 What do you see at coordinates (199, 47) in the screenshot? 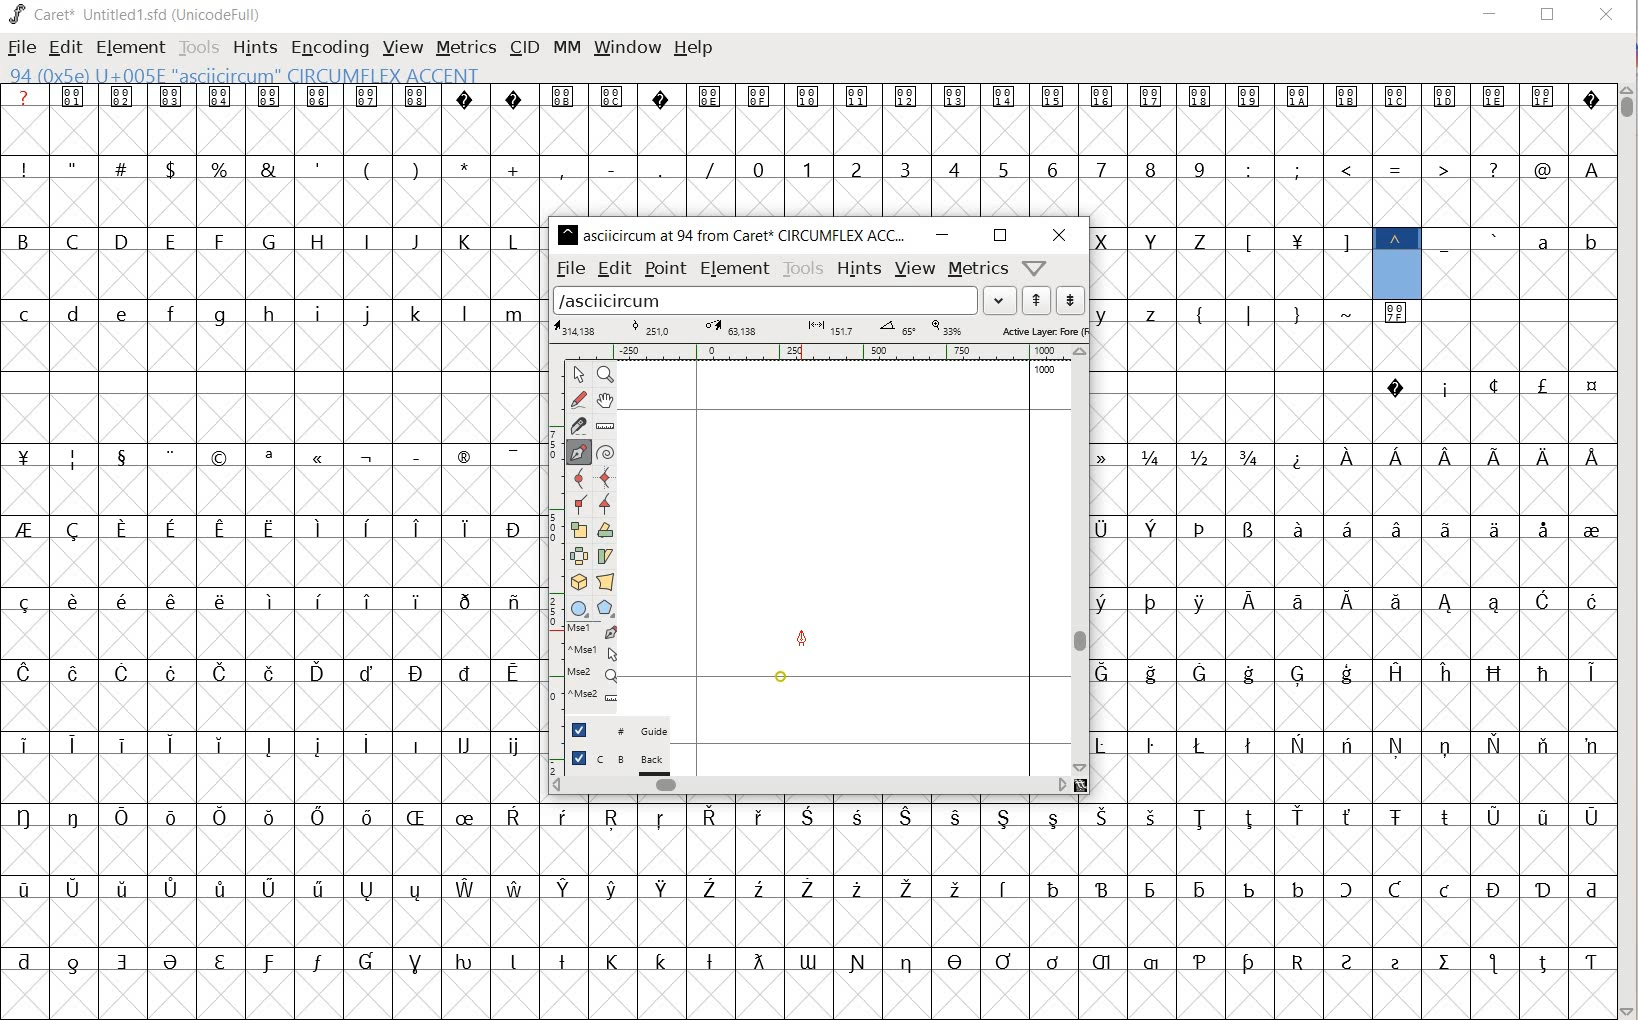
I see `TOOLS` at bounding box center [199, 47].